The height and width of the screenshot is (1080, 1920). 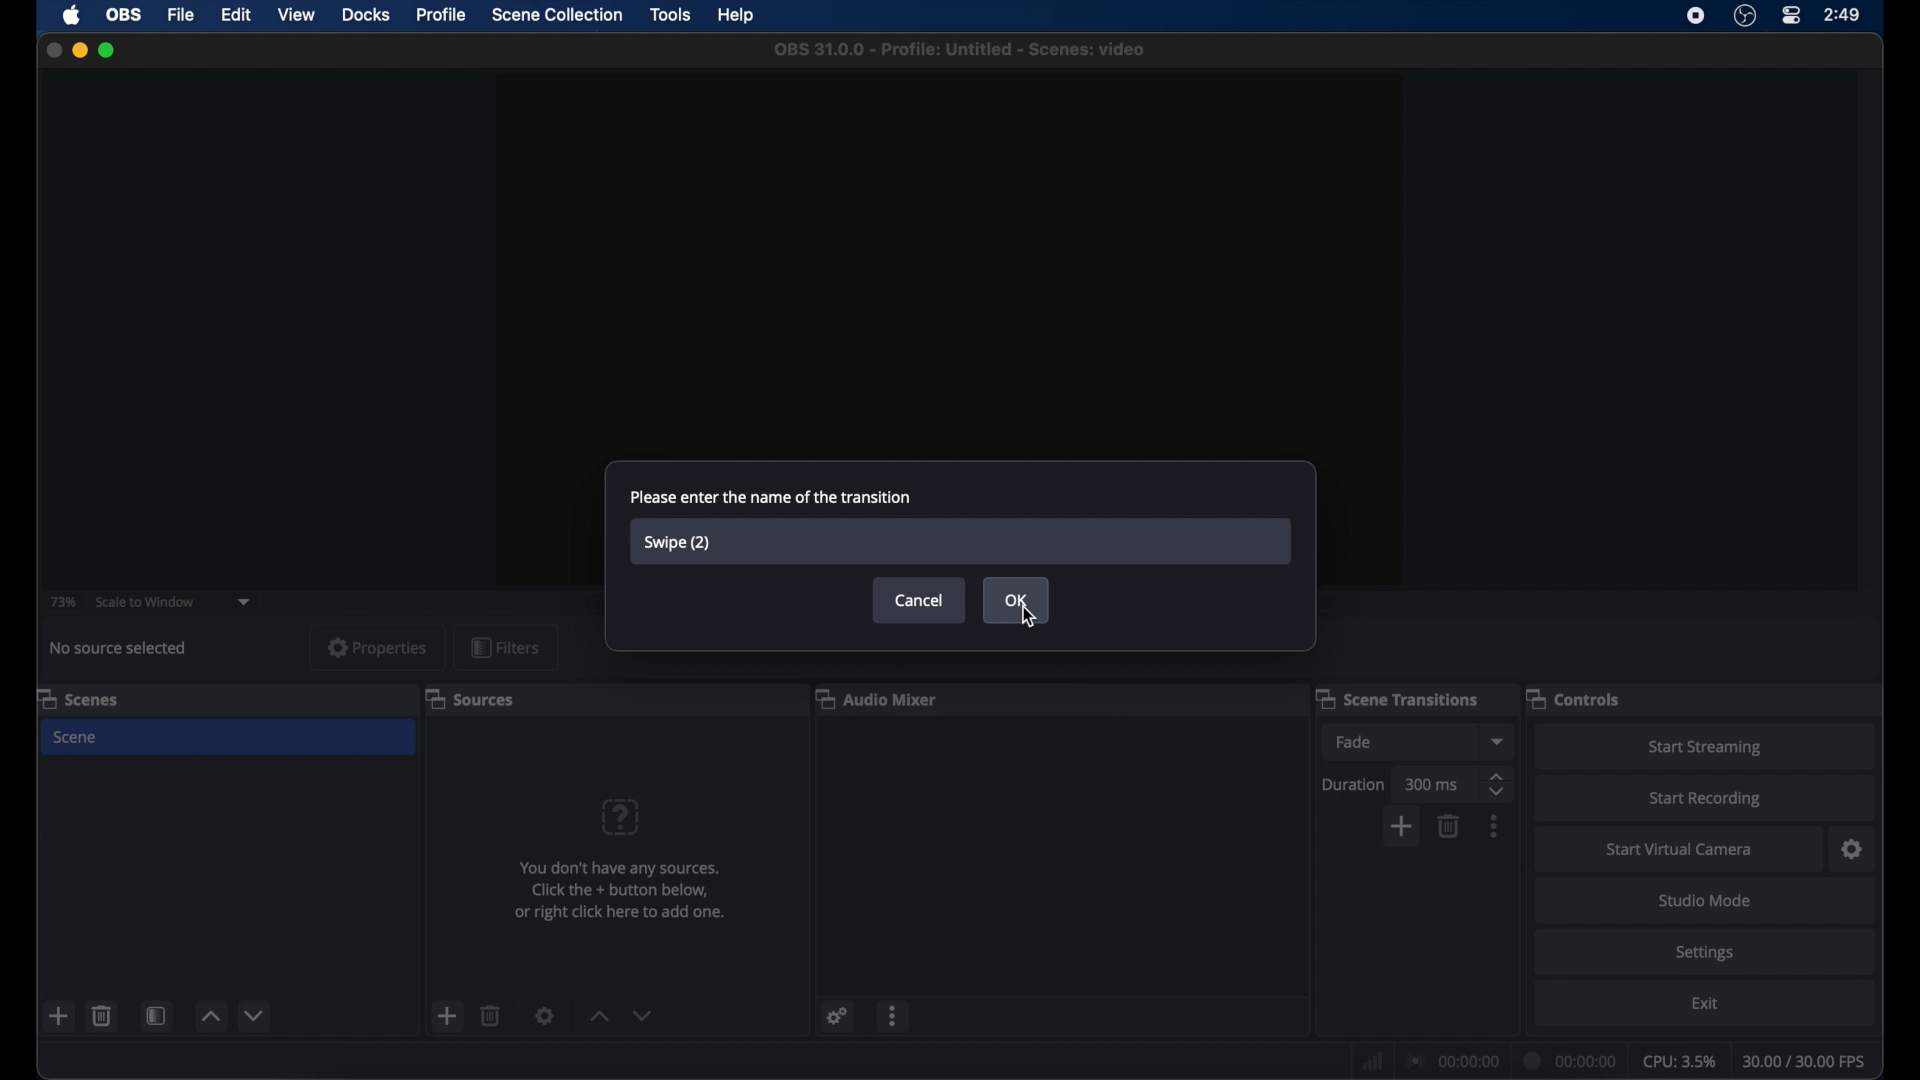 I want to click on start recording, so click(x=1705, y=799).